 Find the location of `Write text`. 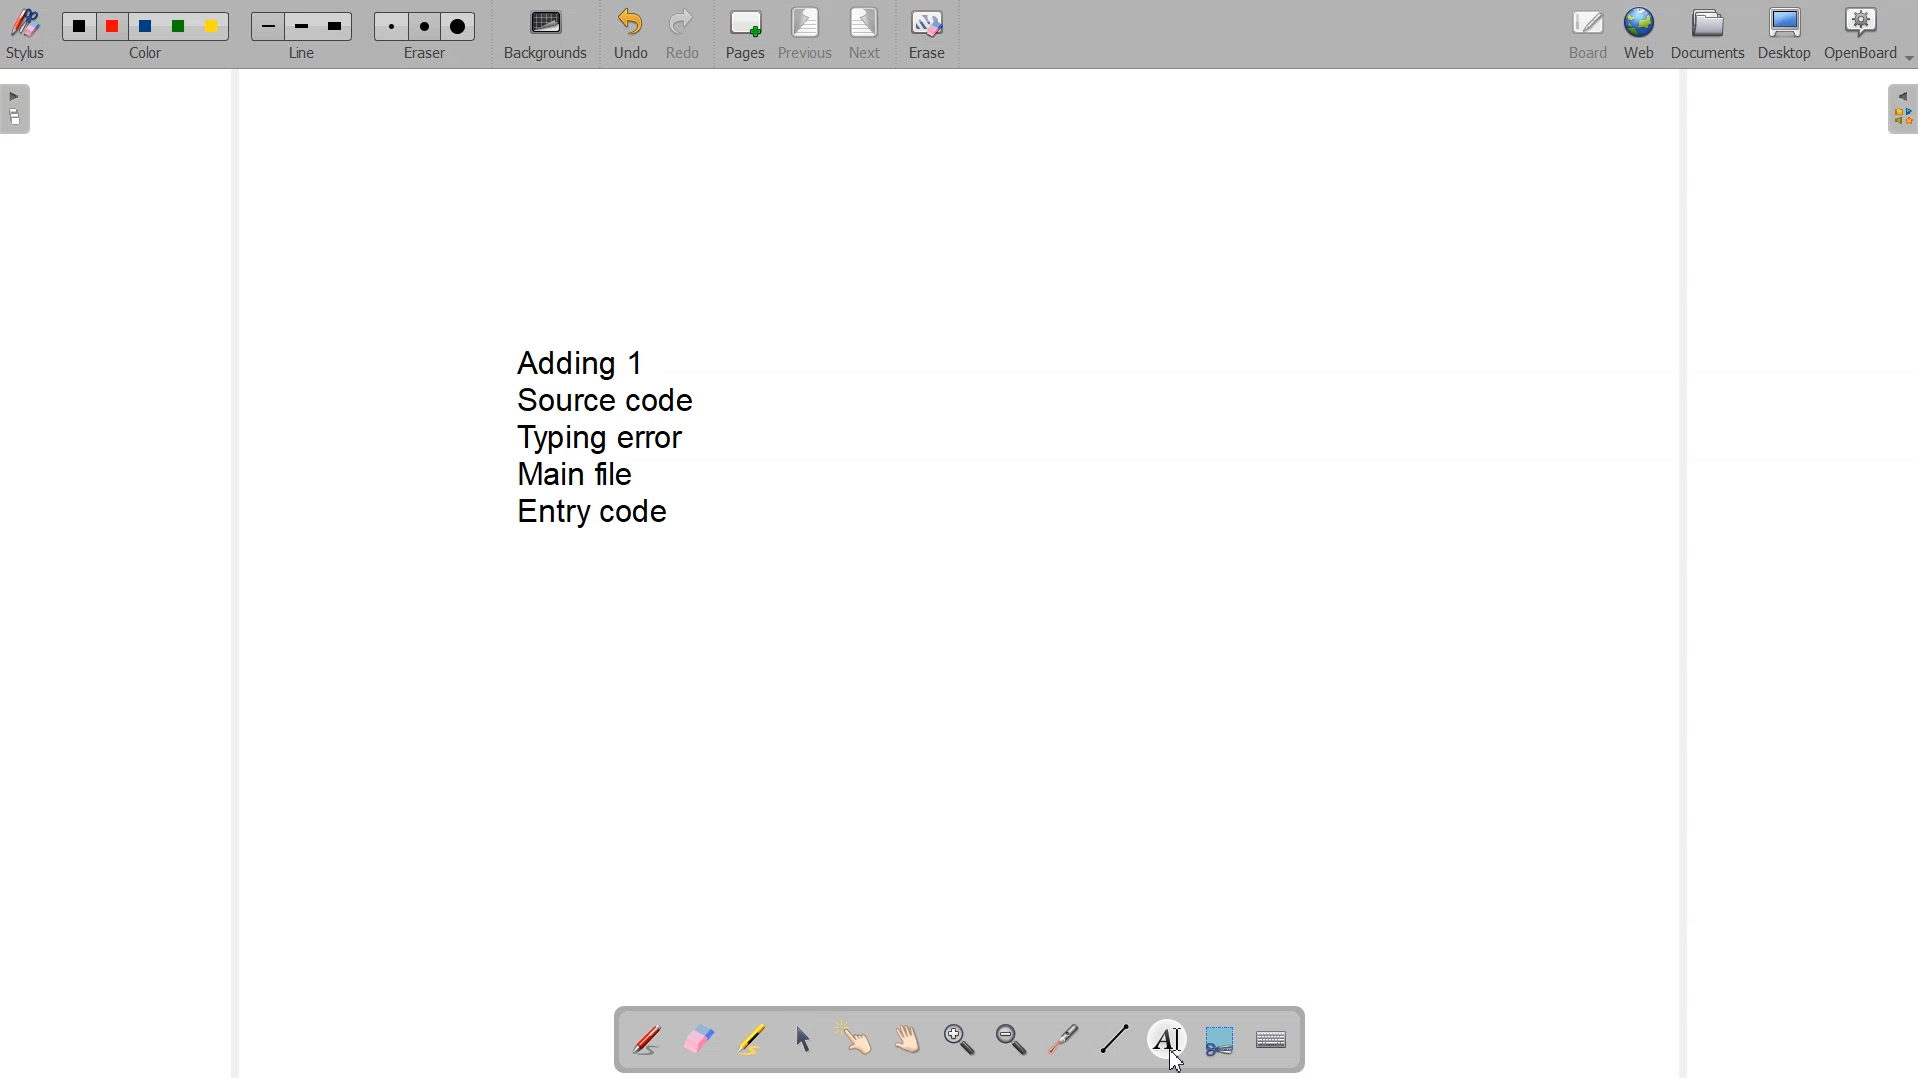

Write text is located at coordinates (1167, 1036).